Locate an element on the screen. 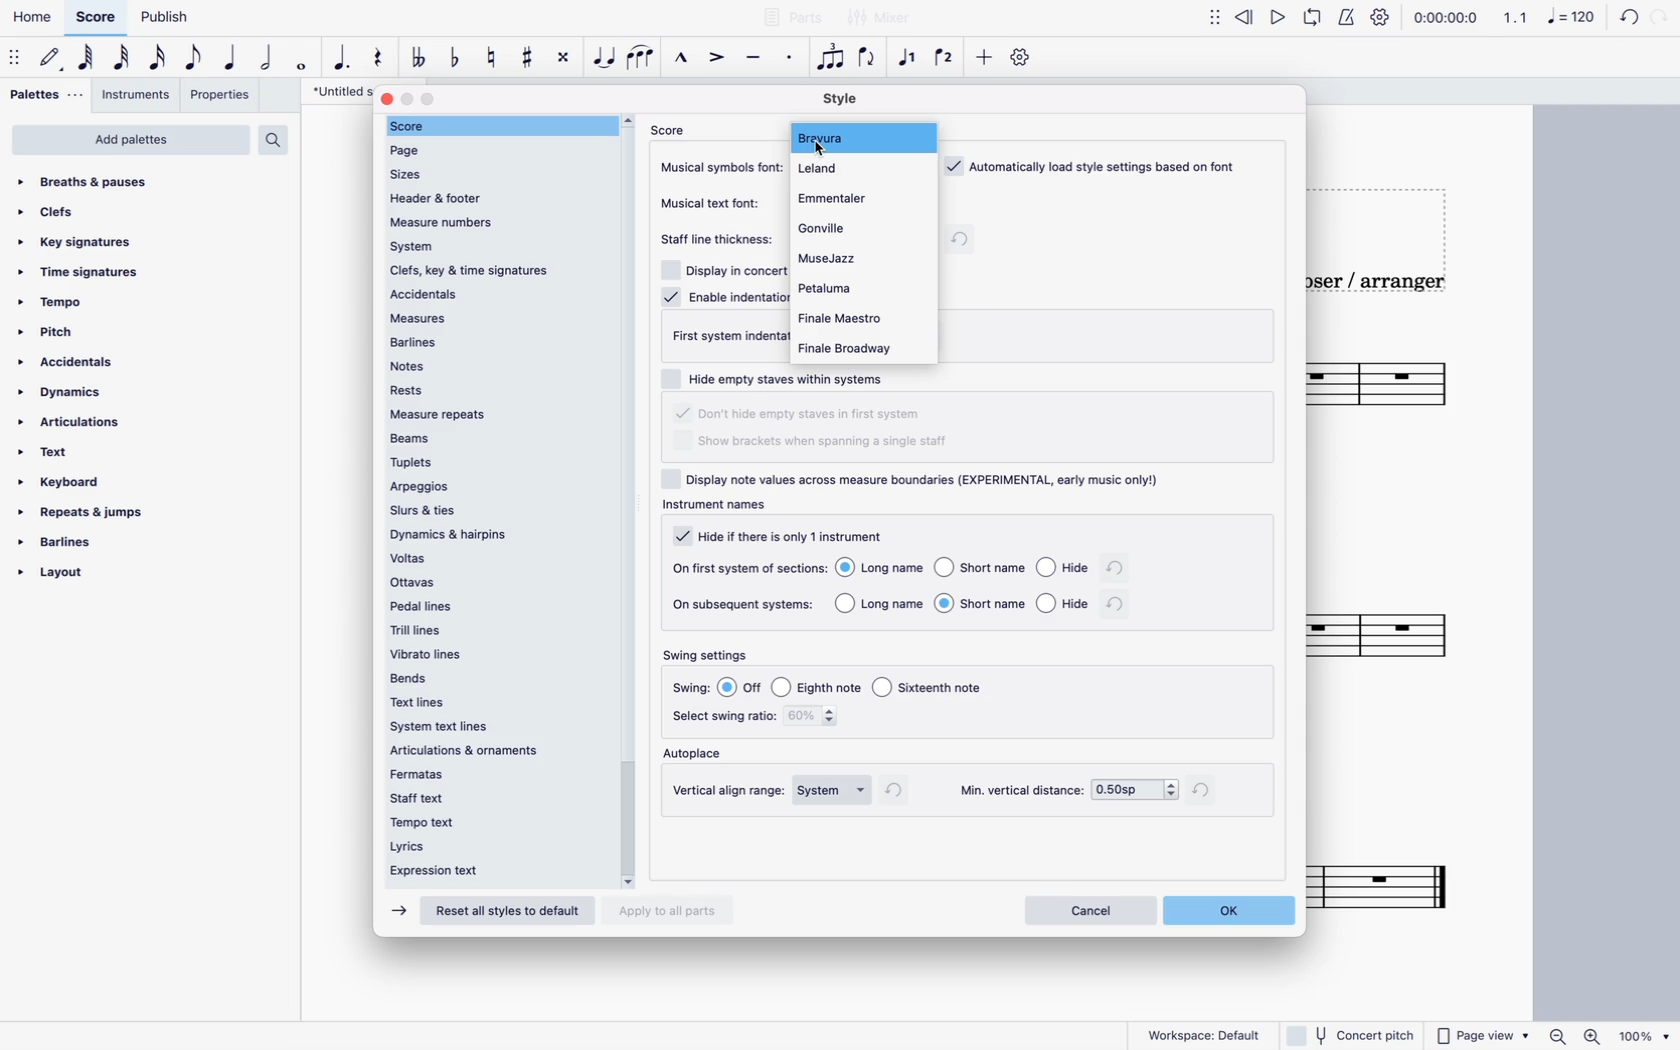 The width and height of the screenshot is (1680, 1050). forward is located at coordinates (1282, 13).